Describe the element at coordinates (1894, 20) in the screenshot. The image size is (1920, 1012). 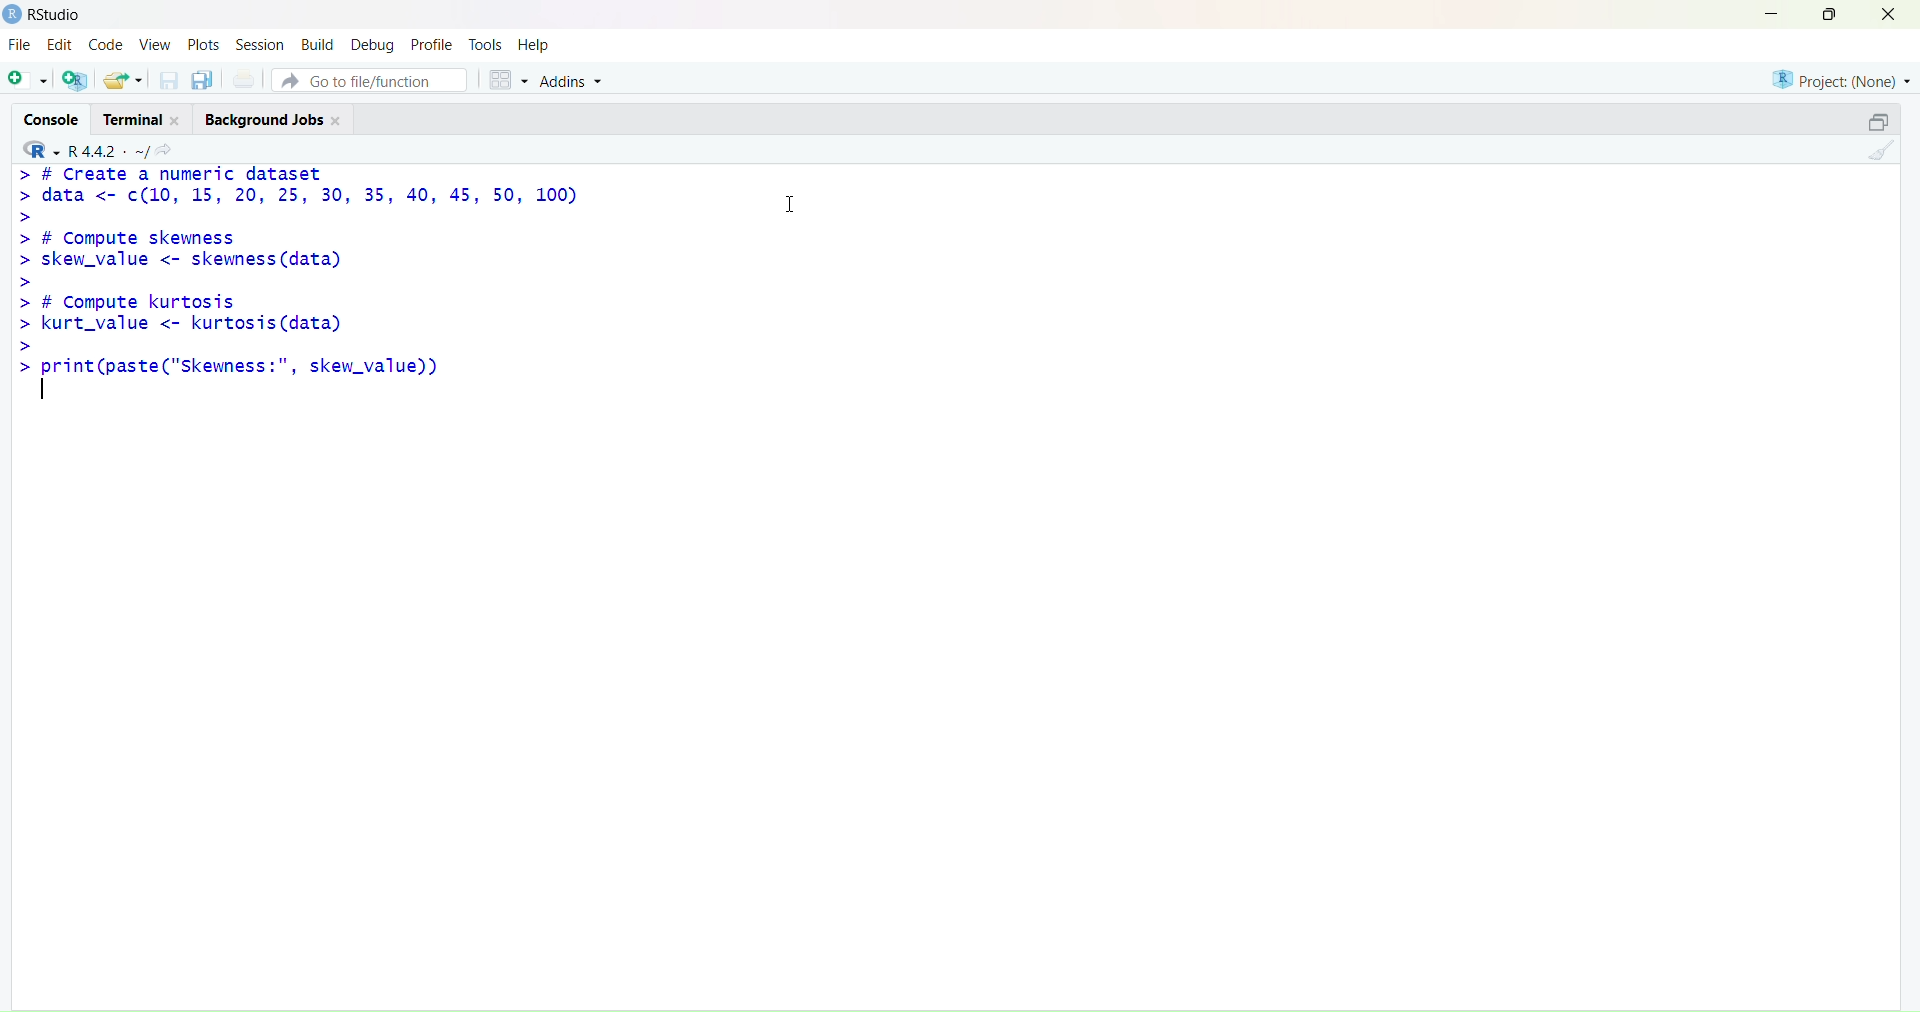
I see `Close` at that location.